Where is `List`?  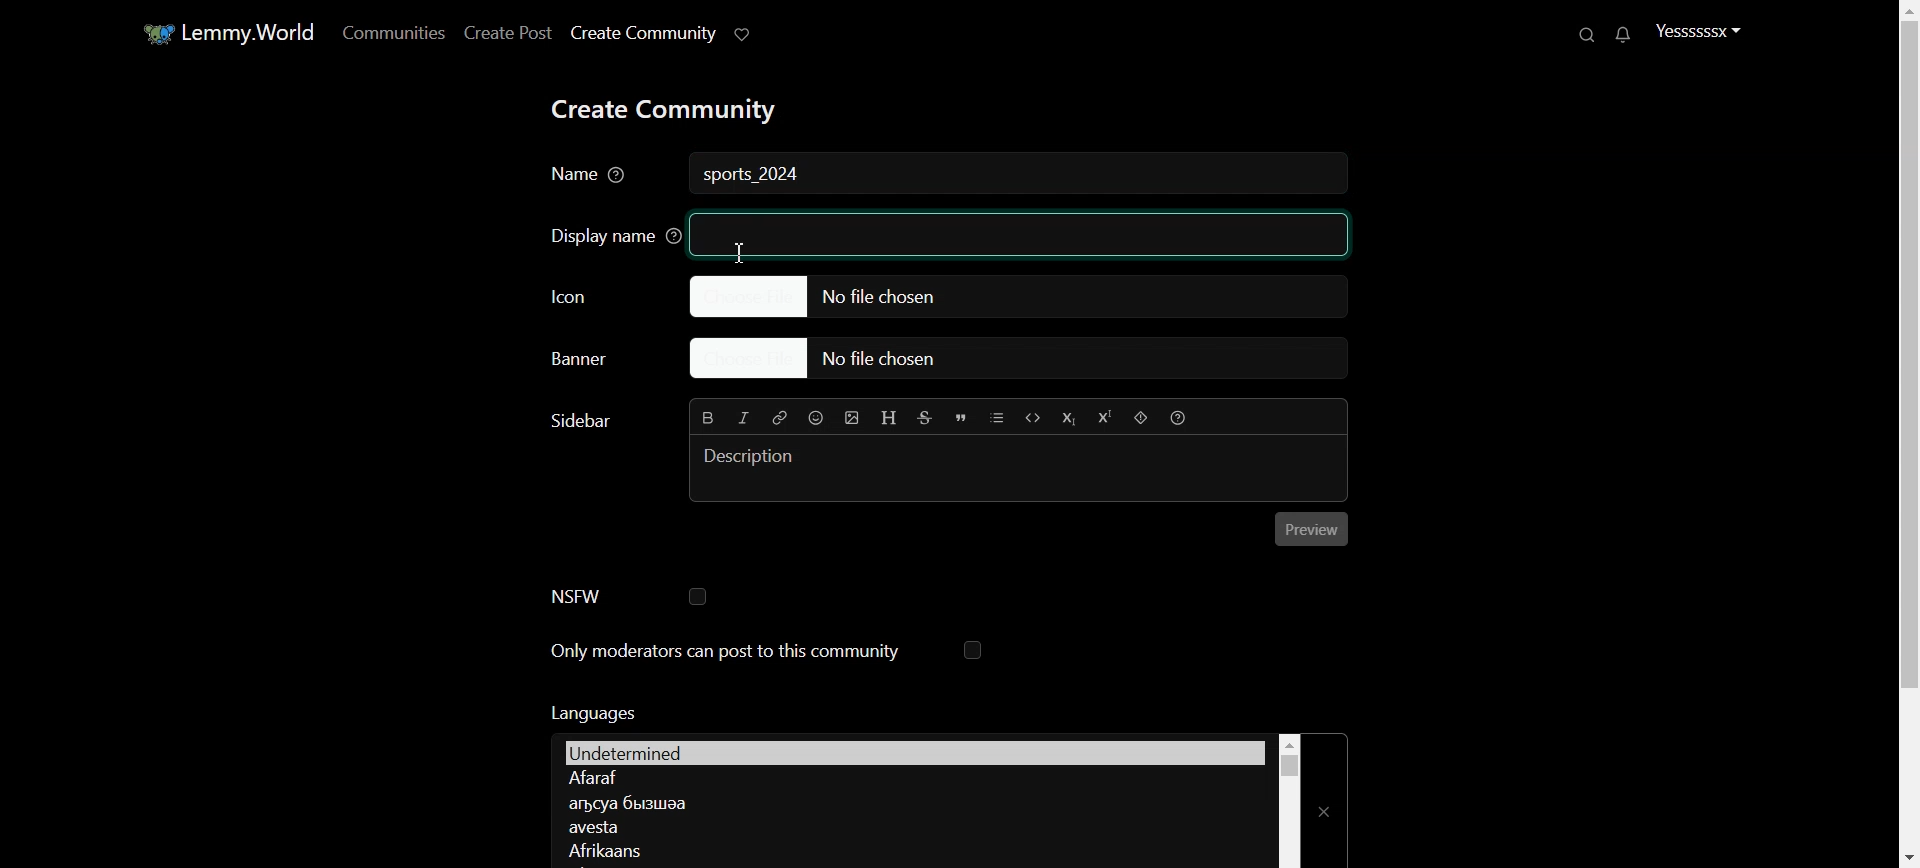 List is located at coordinates (997, 417).